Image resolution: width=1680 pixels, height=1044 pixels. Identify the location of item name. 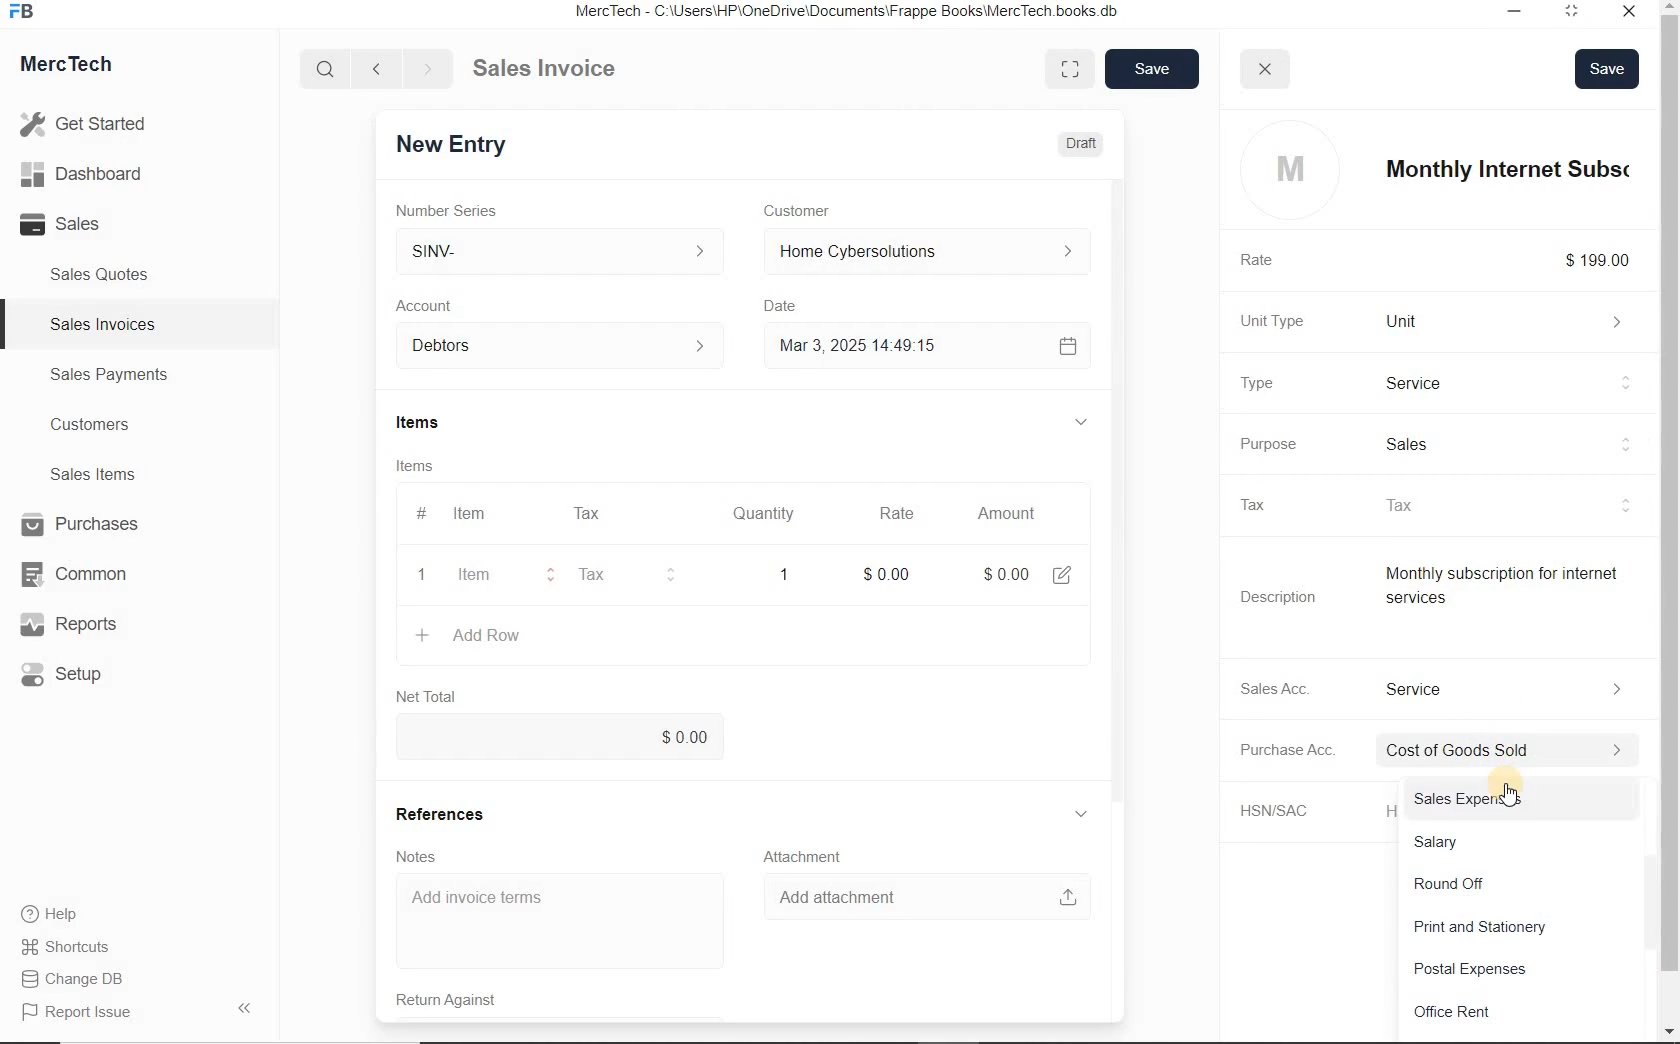
(1519, 169).